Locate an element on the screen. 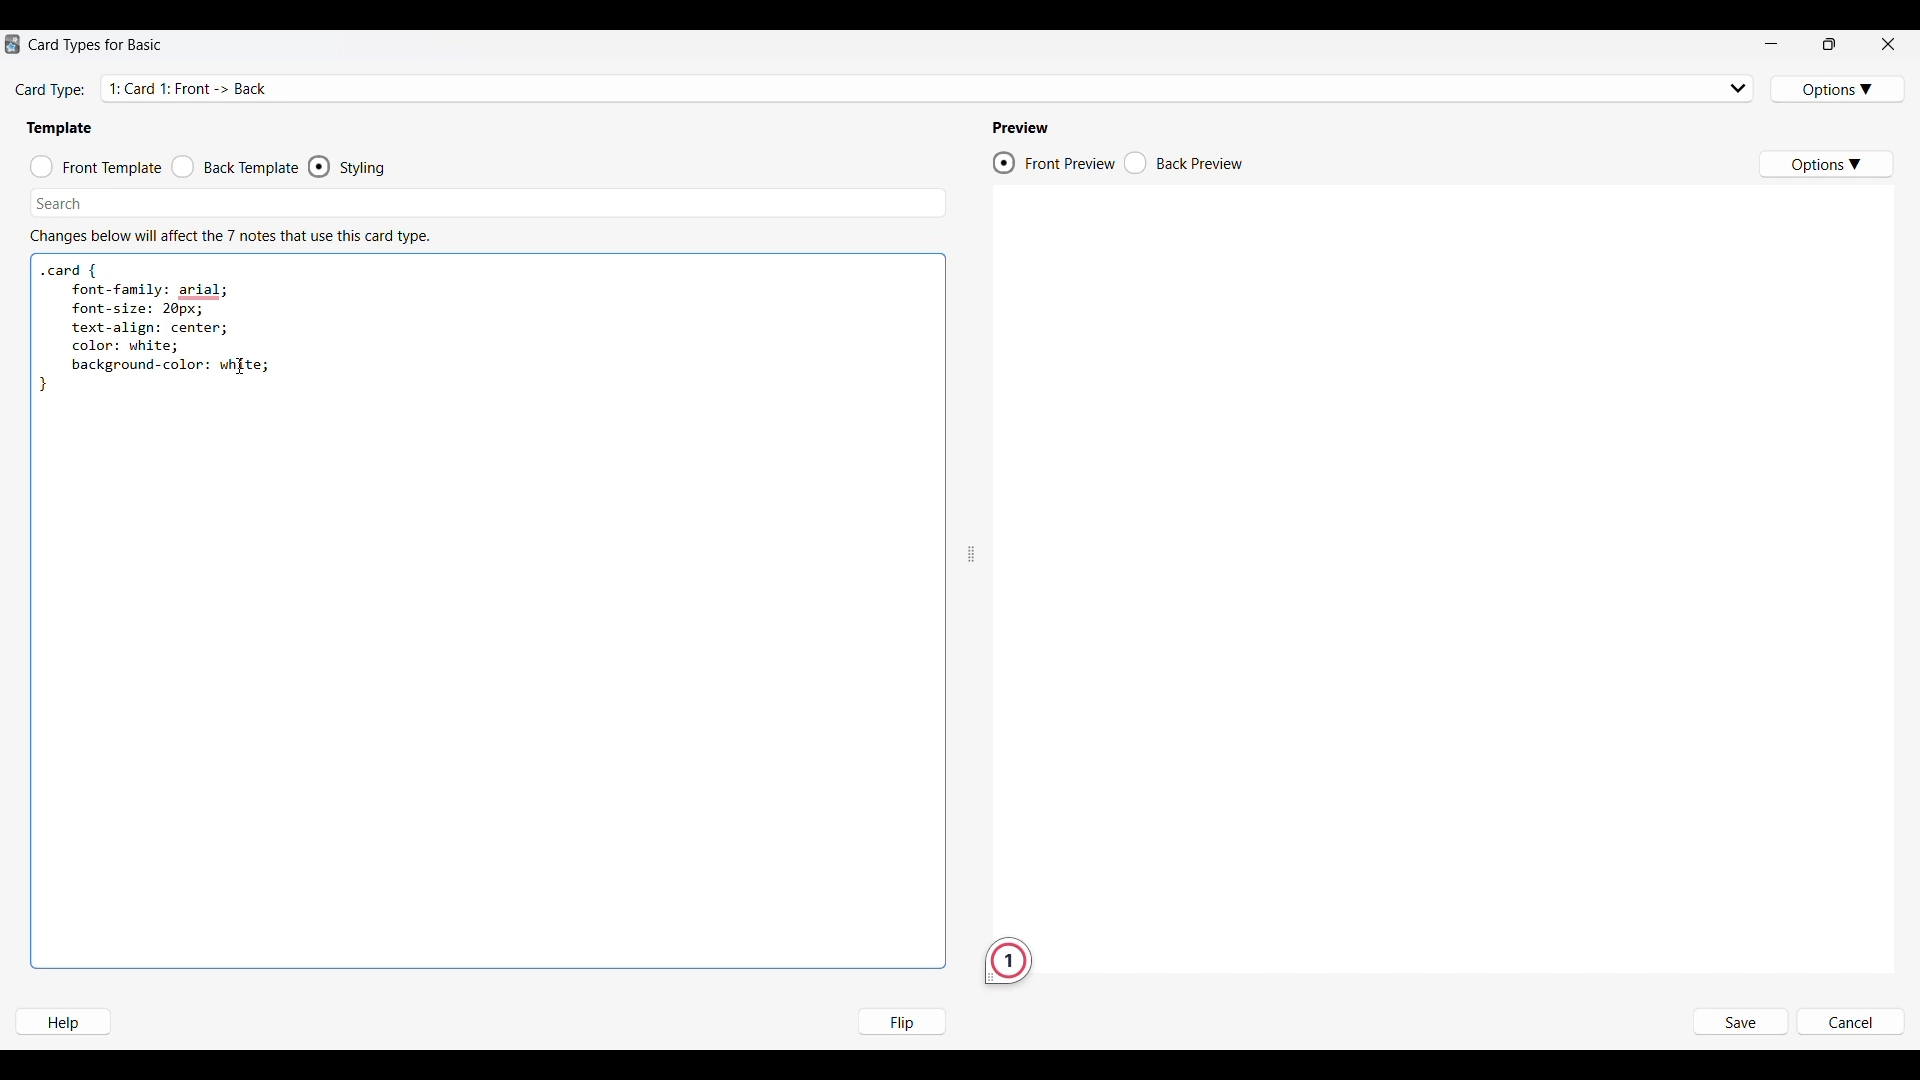 The width and height of the screenshot is (1920, 1080). Preview back of card is located at coordinates (1184, 163).